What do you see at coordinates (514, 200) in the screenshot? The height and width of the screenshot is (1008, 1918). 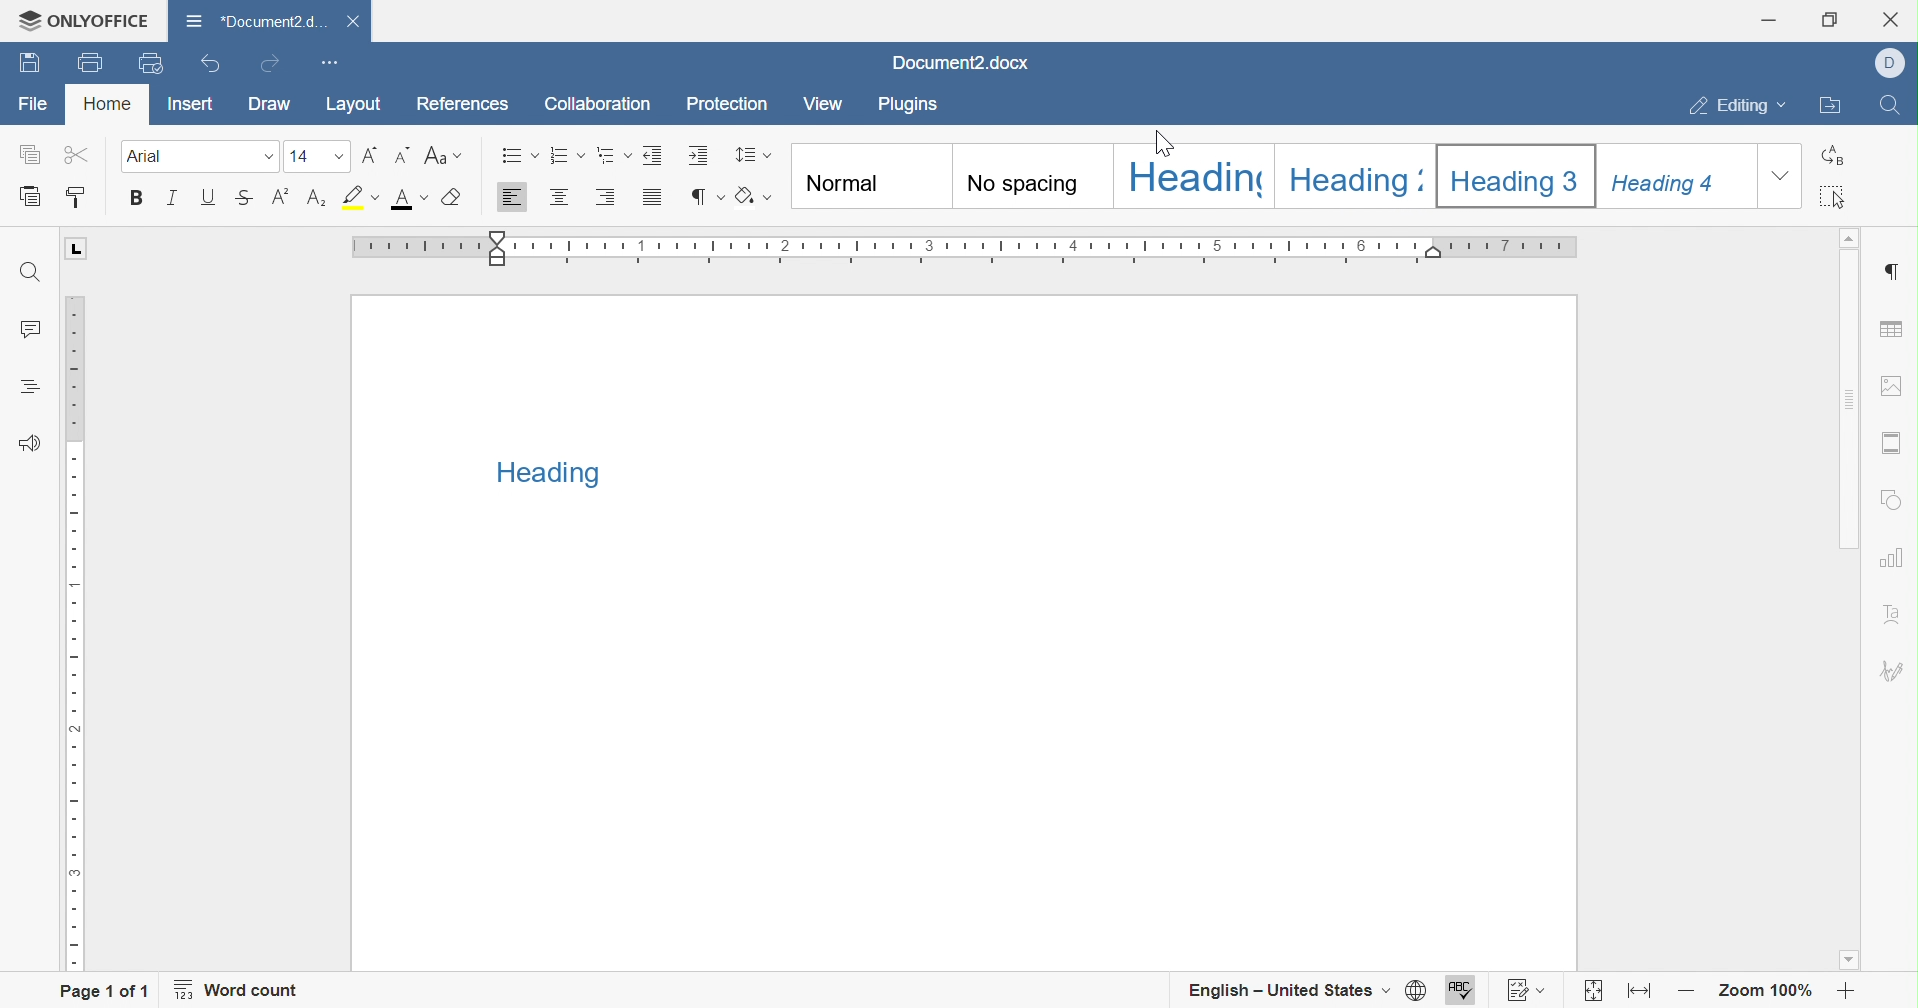 I see `Align Left` at bounding box center [514, 200].